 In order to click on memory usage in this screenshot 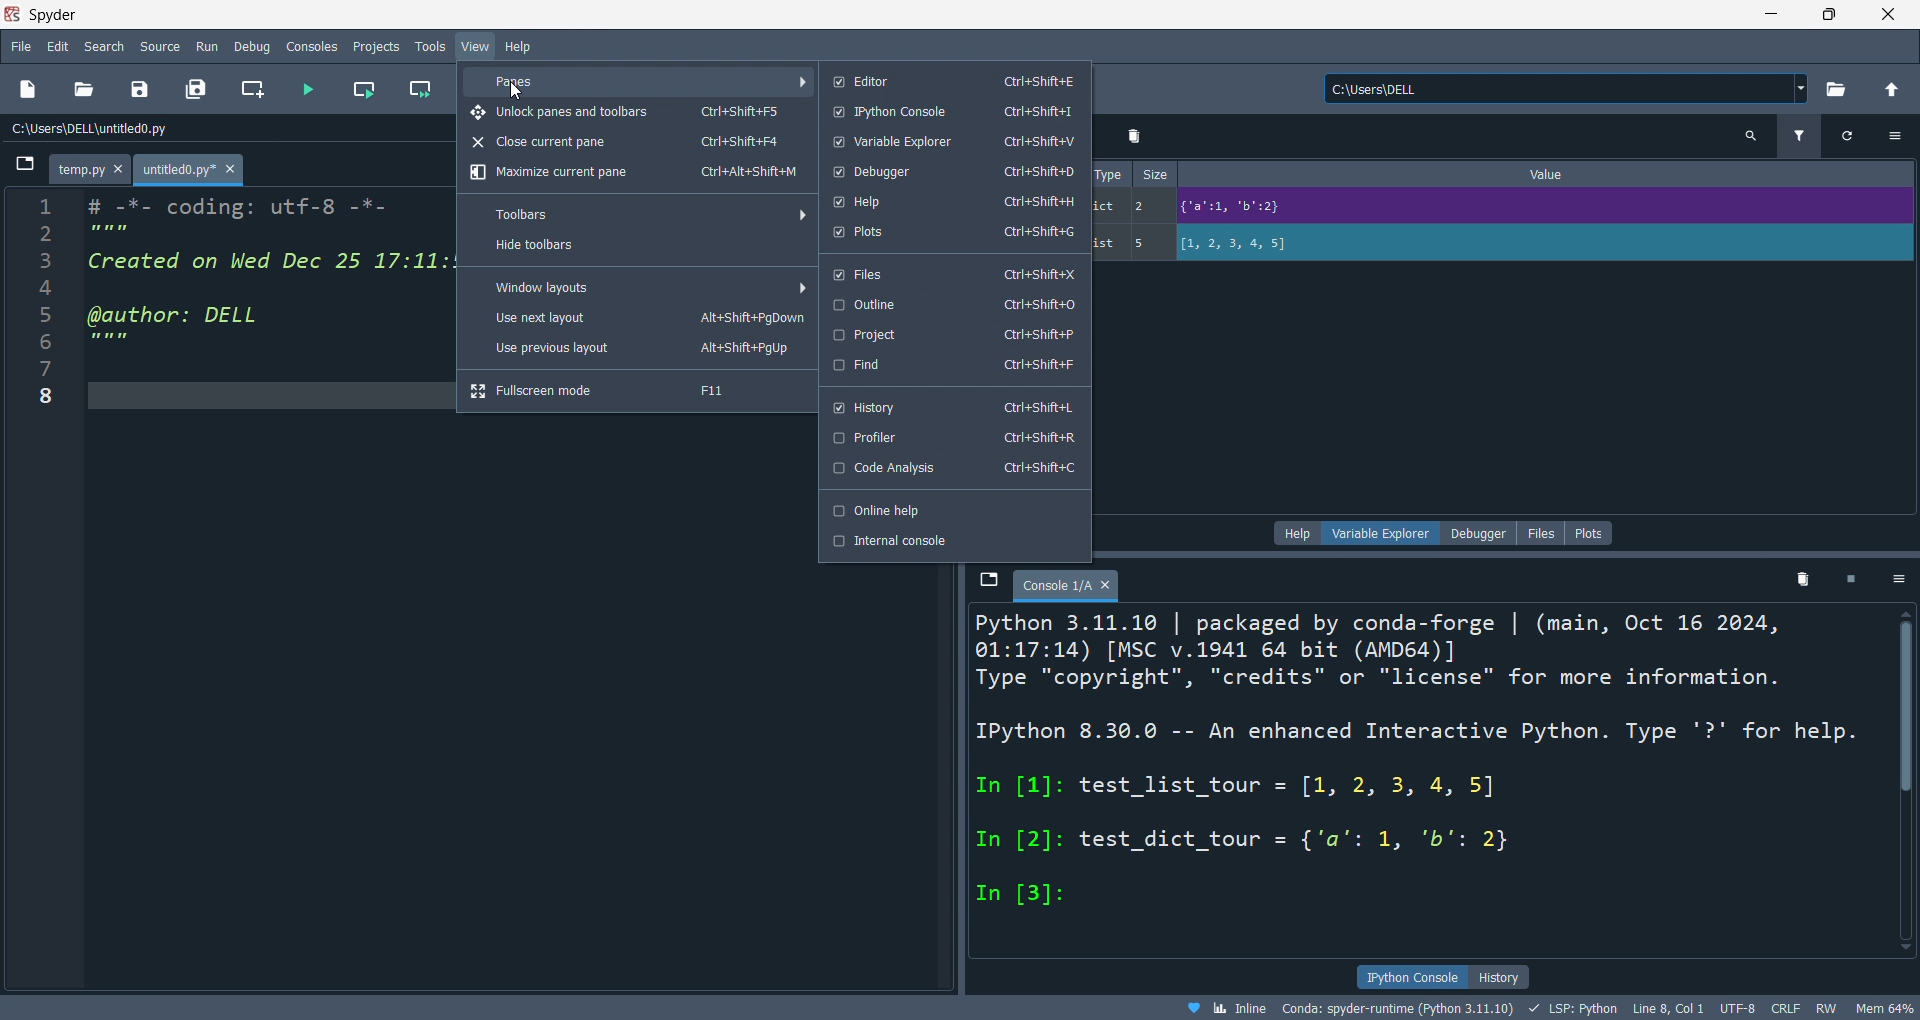, I will do `click(1884, 1008)`.